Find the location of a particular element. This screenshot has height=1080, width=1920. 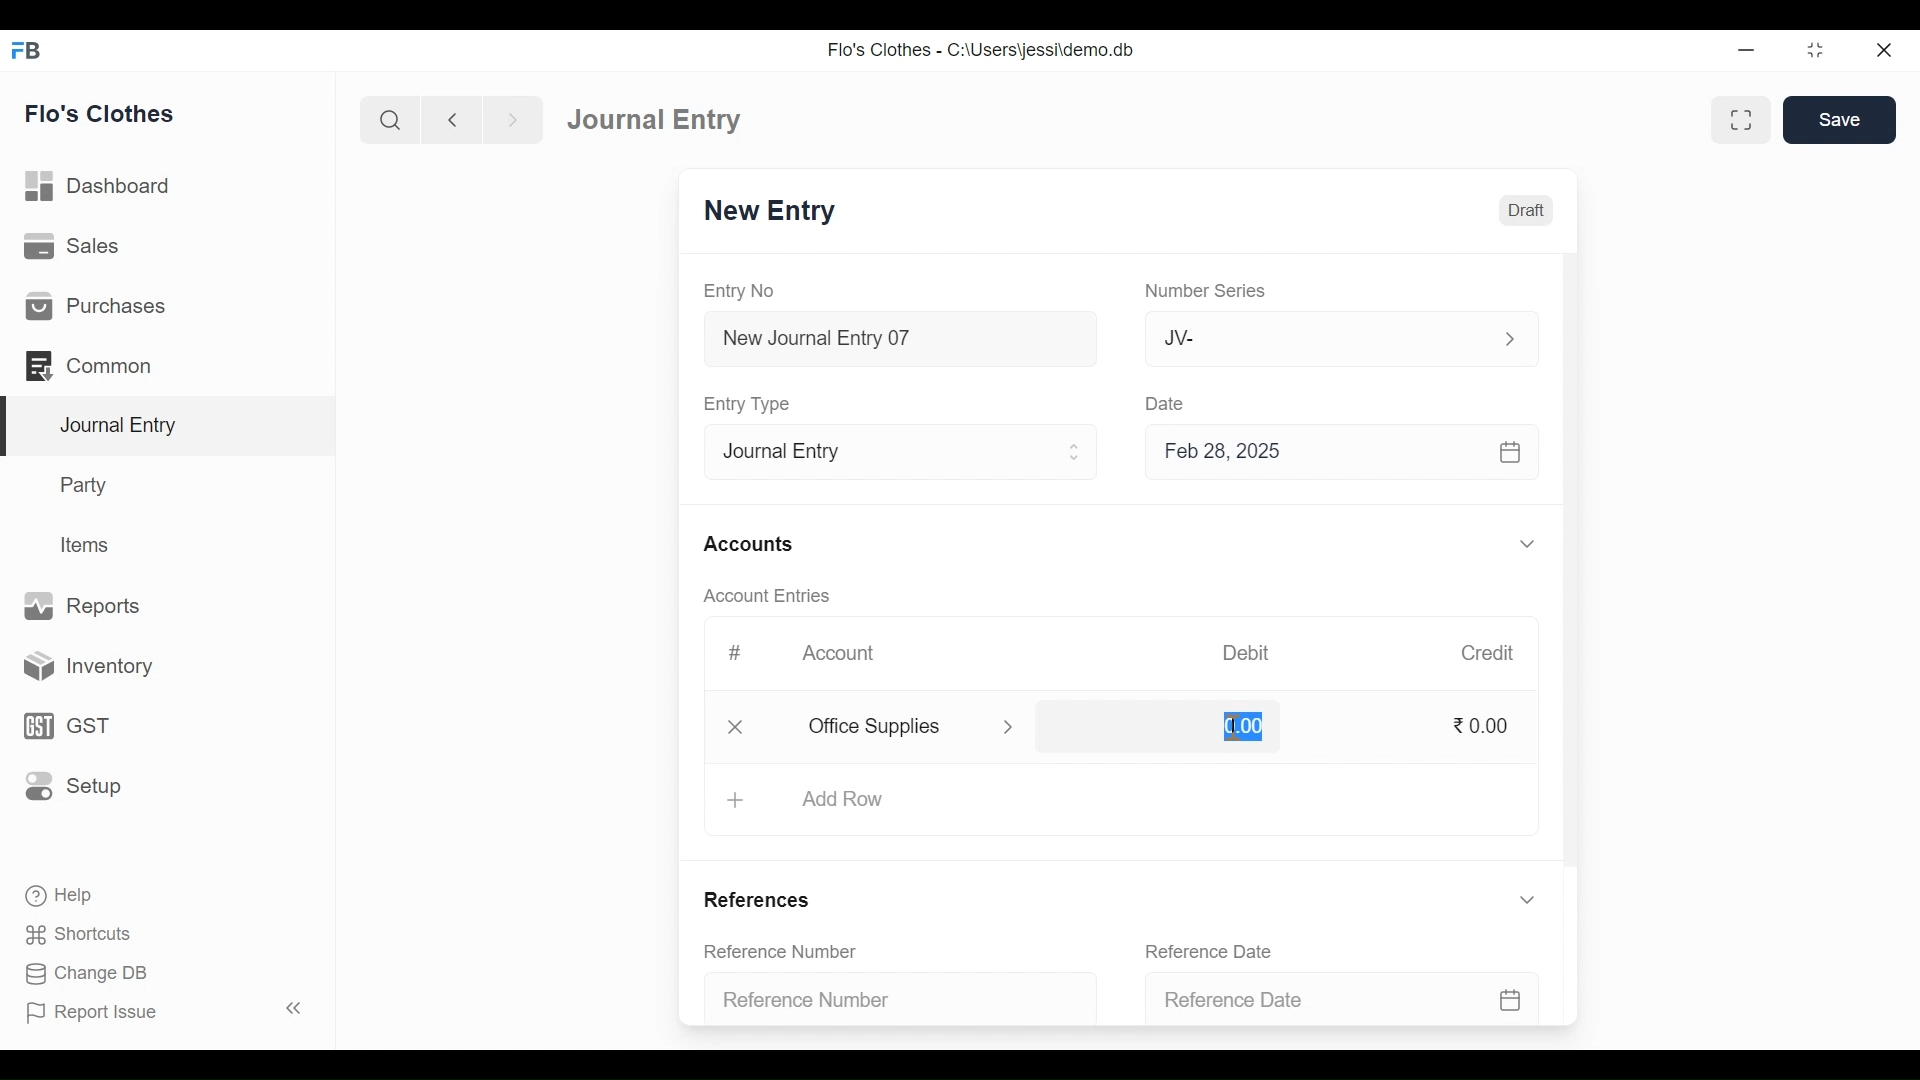

Shortcuts is located at coordinates (90, 931).